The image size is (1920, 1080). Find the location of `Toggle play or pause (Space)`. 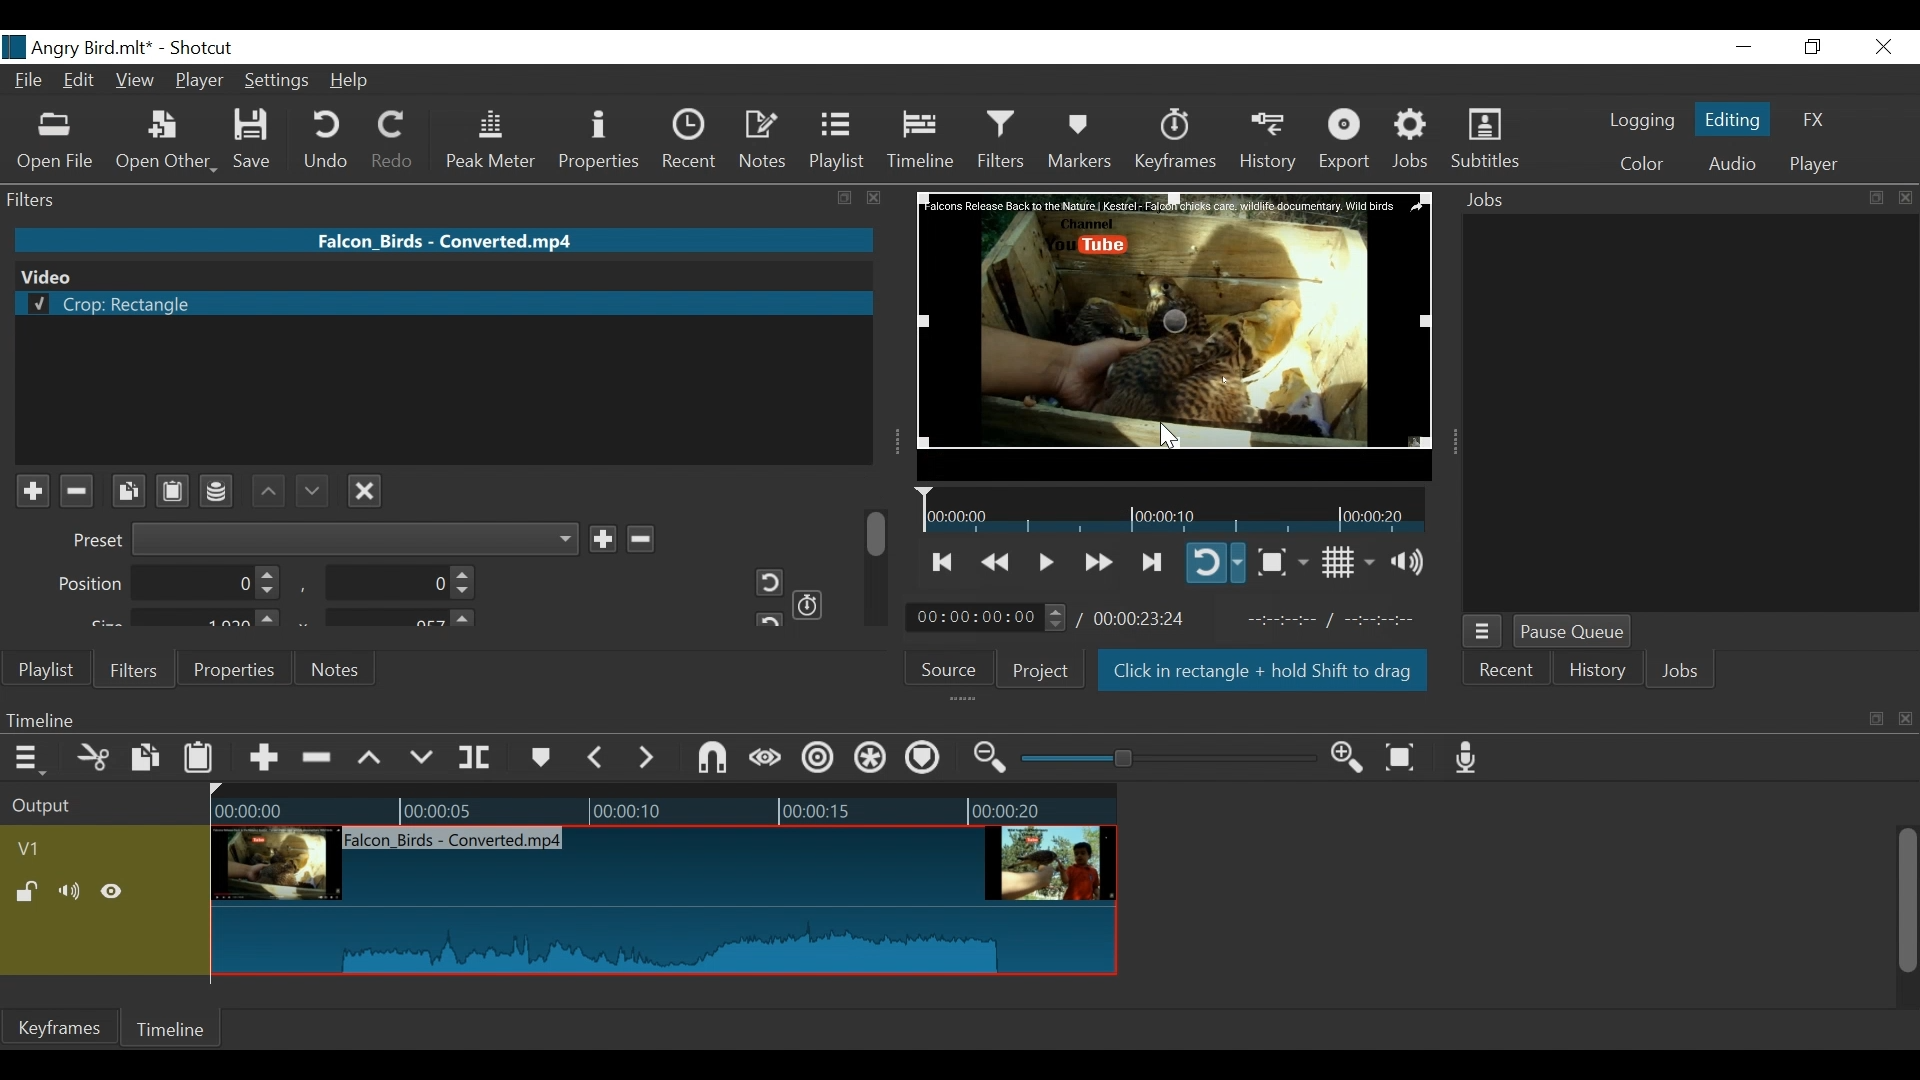

Toggle play or pause (Space) is located at coordinates (1043, 564).